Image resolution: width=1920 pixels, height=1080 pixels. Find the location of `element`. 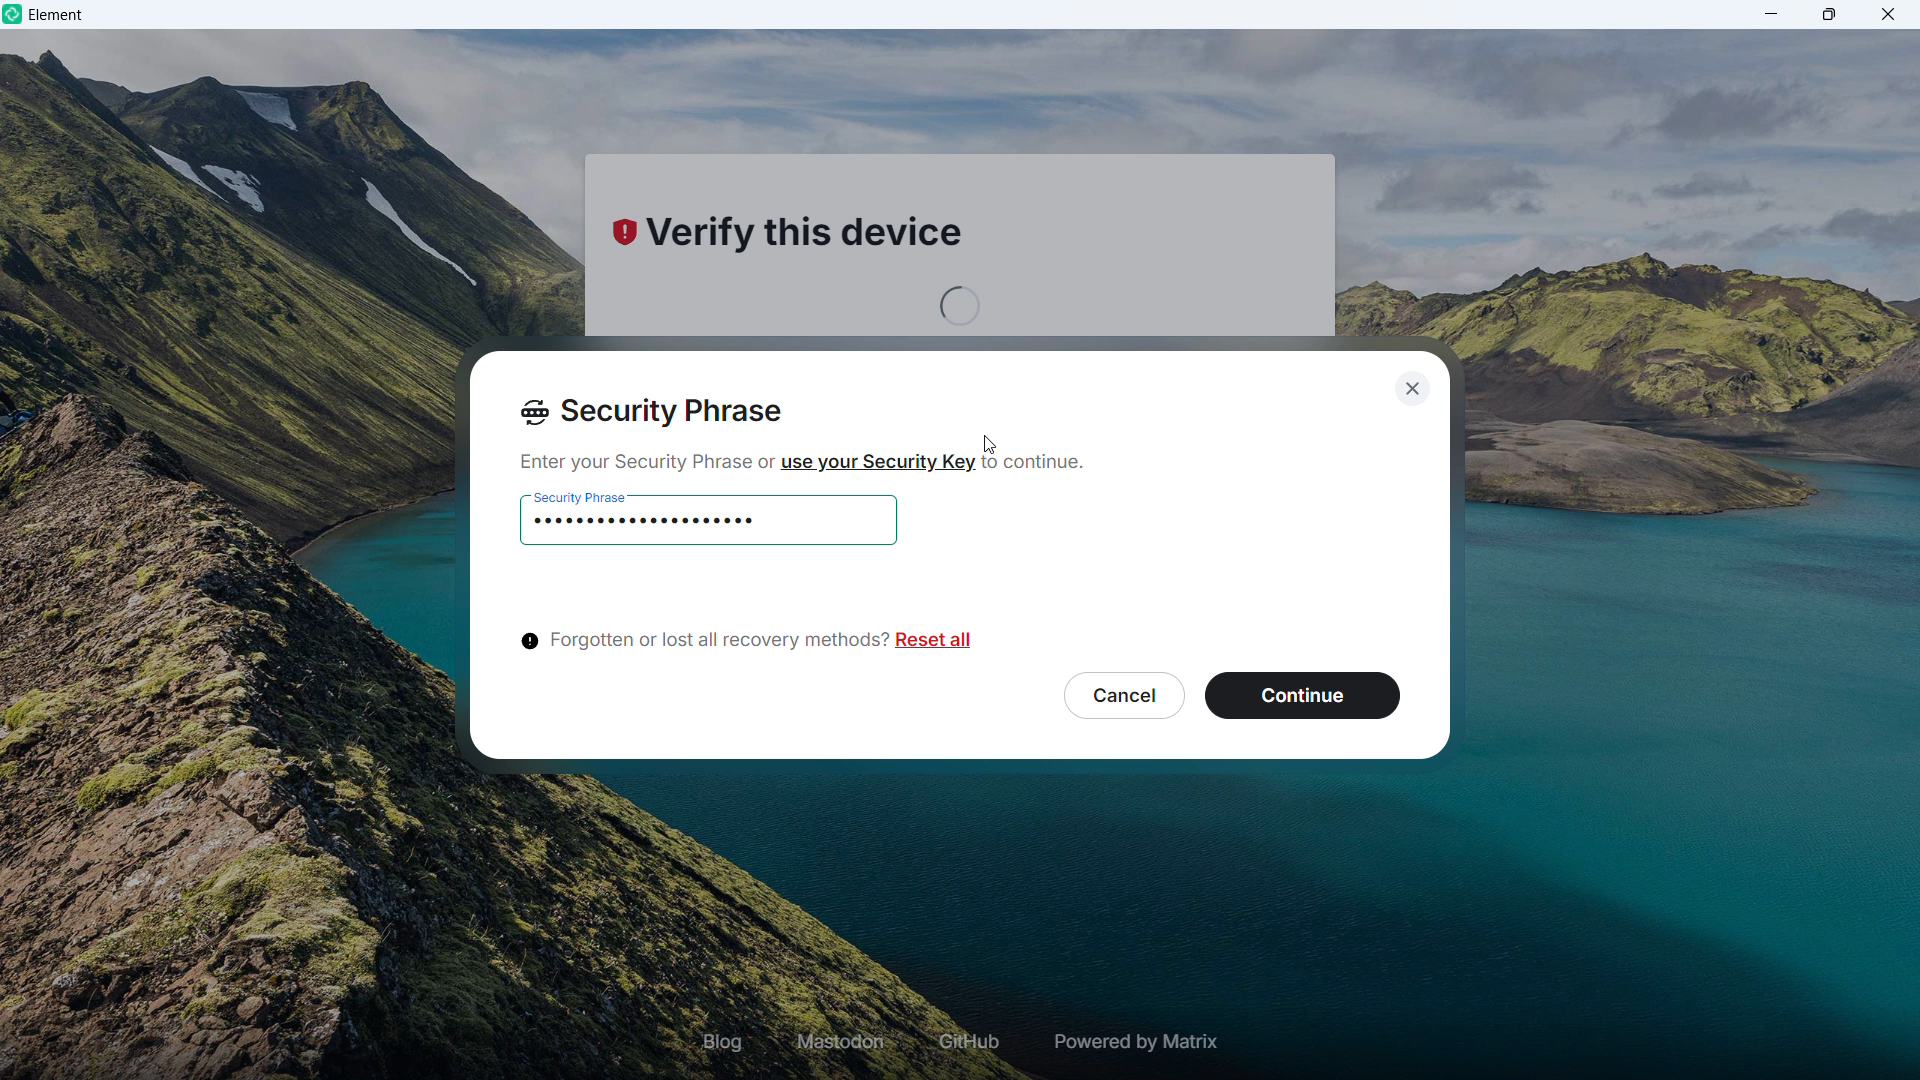

element is located at coordinates (57, 17).